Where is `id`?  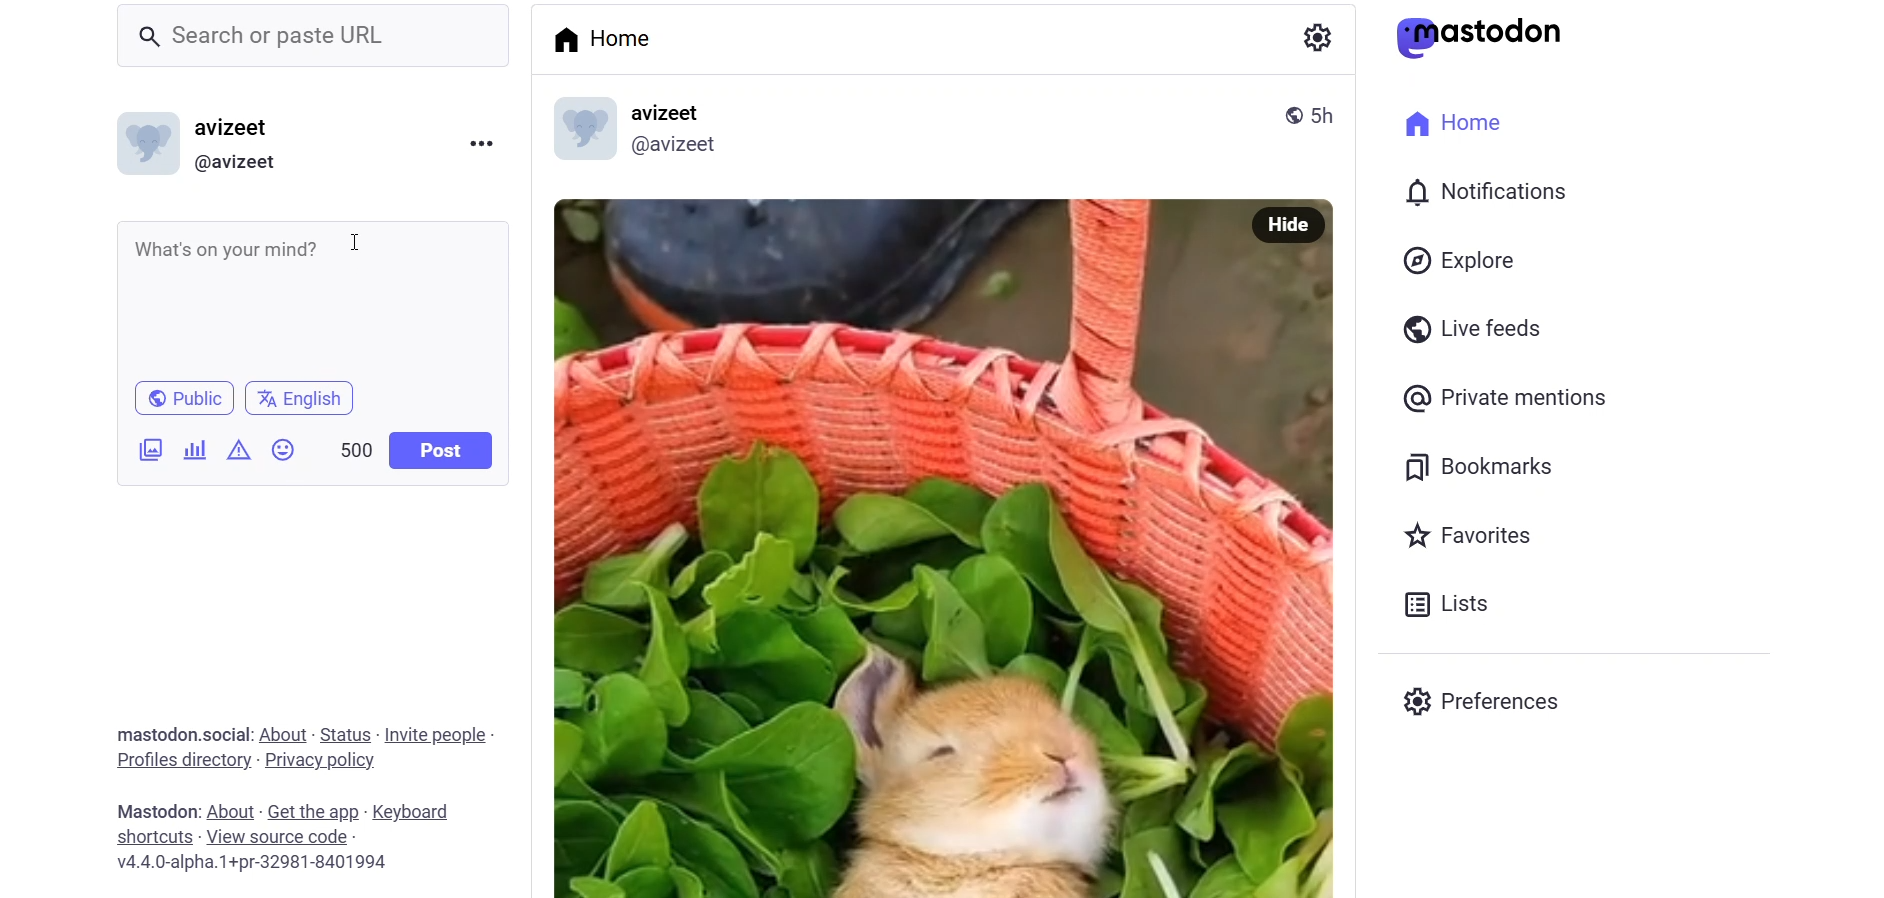
id is located at coordinates (241, 164).